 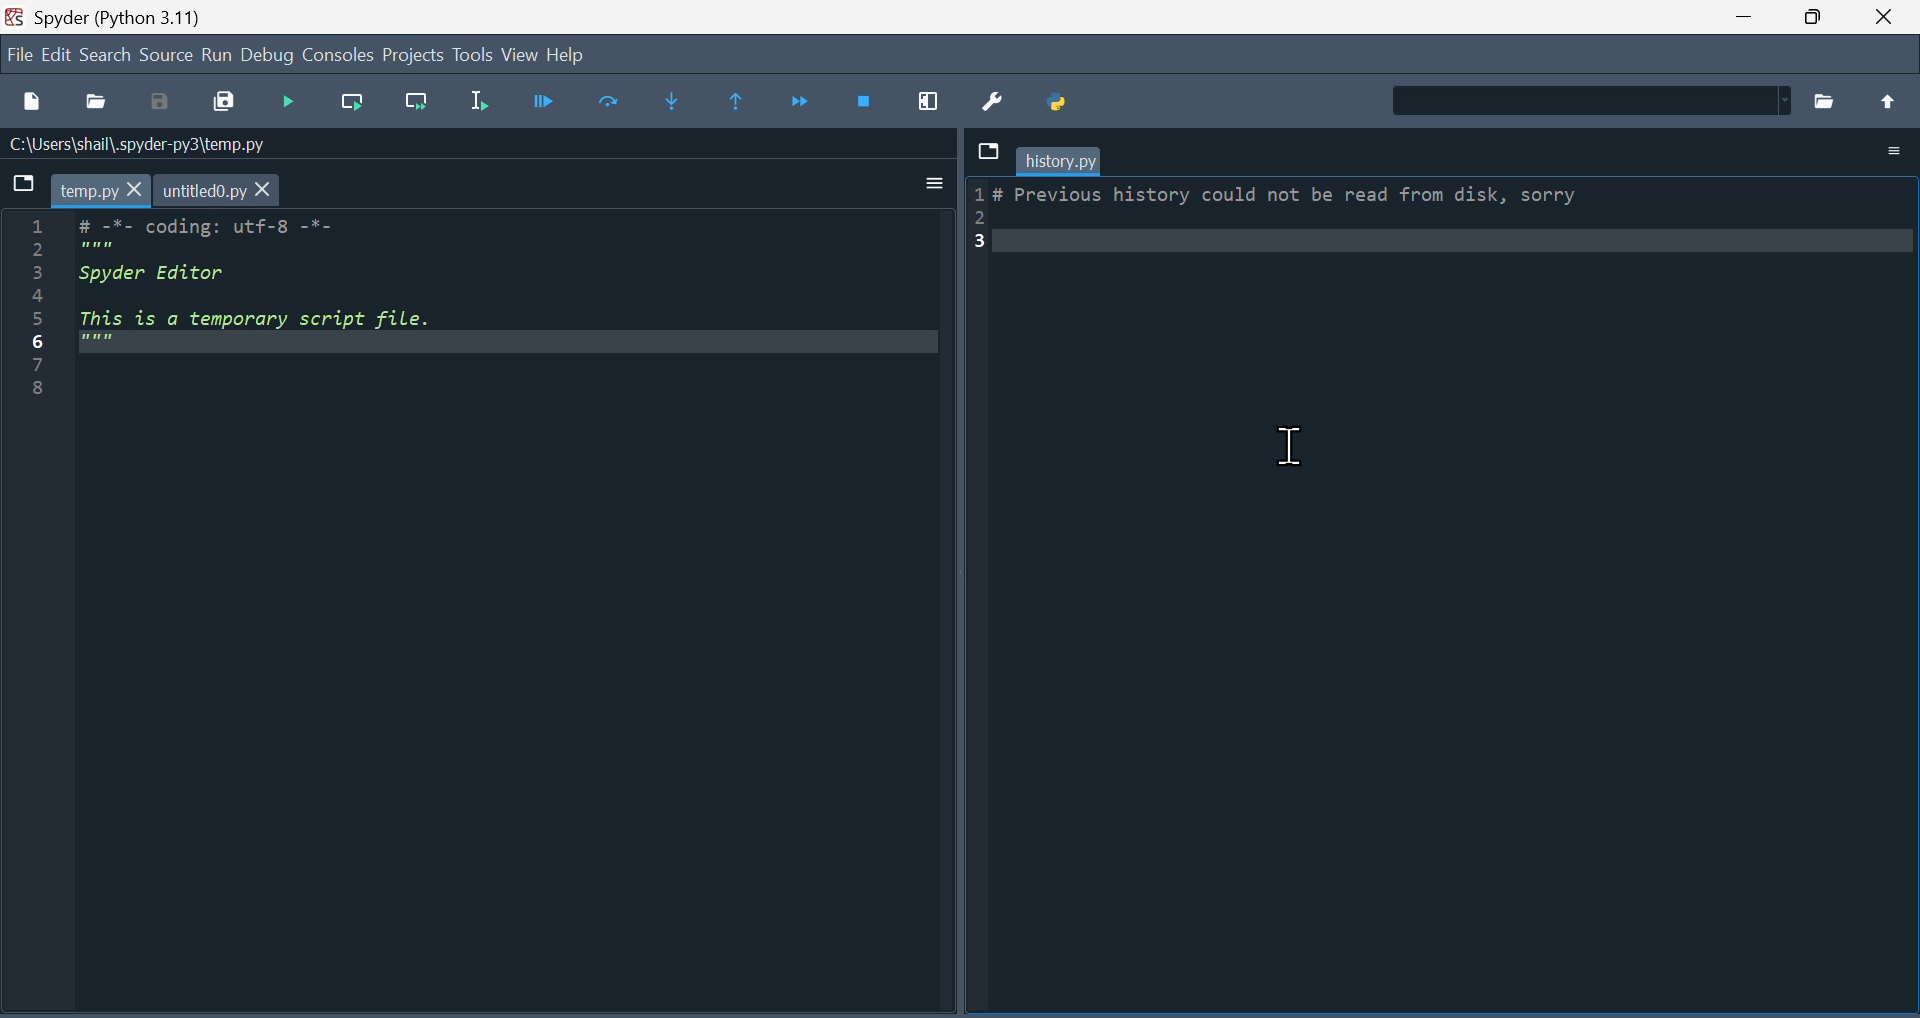 I want to click on Debug file, so click(x=557, y=102).